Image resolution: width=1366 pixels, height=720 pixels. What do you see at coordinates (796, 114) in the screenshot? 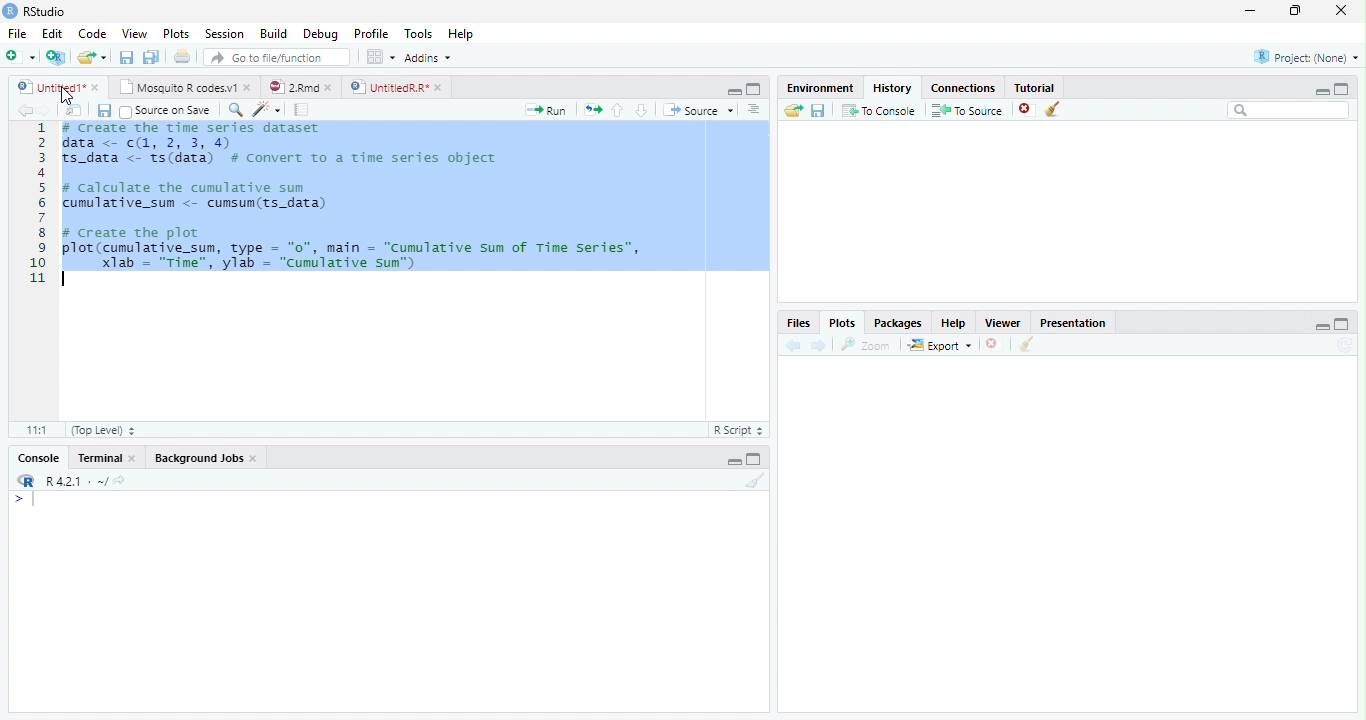
I see `Load Workspace` at bounding box center [796, 114].